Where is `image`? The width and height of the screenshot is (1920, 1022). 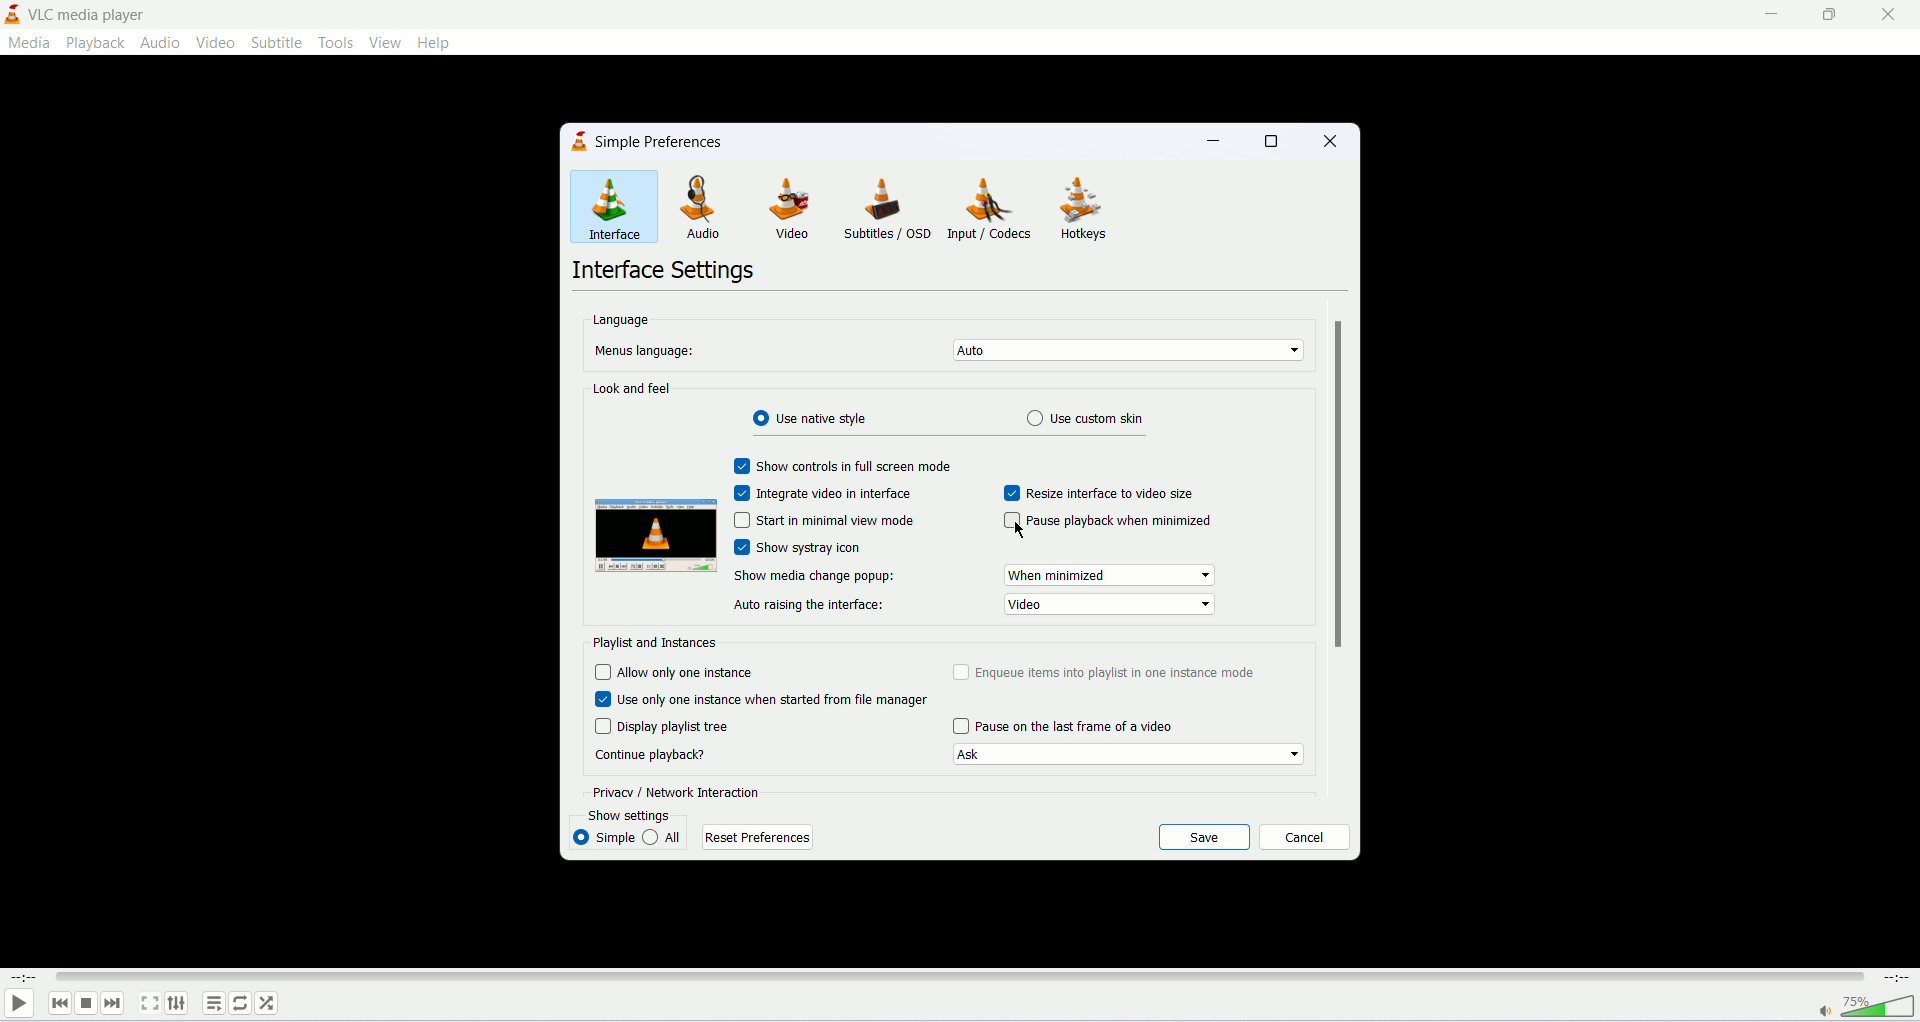 image is located at coordinates (654, 535).